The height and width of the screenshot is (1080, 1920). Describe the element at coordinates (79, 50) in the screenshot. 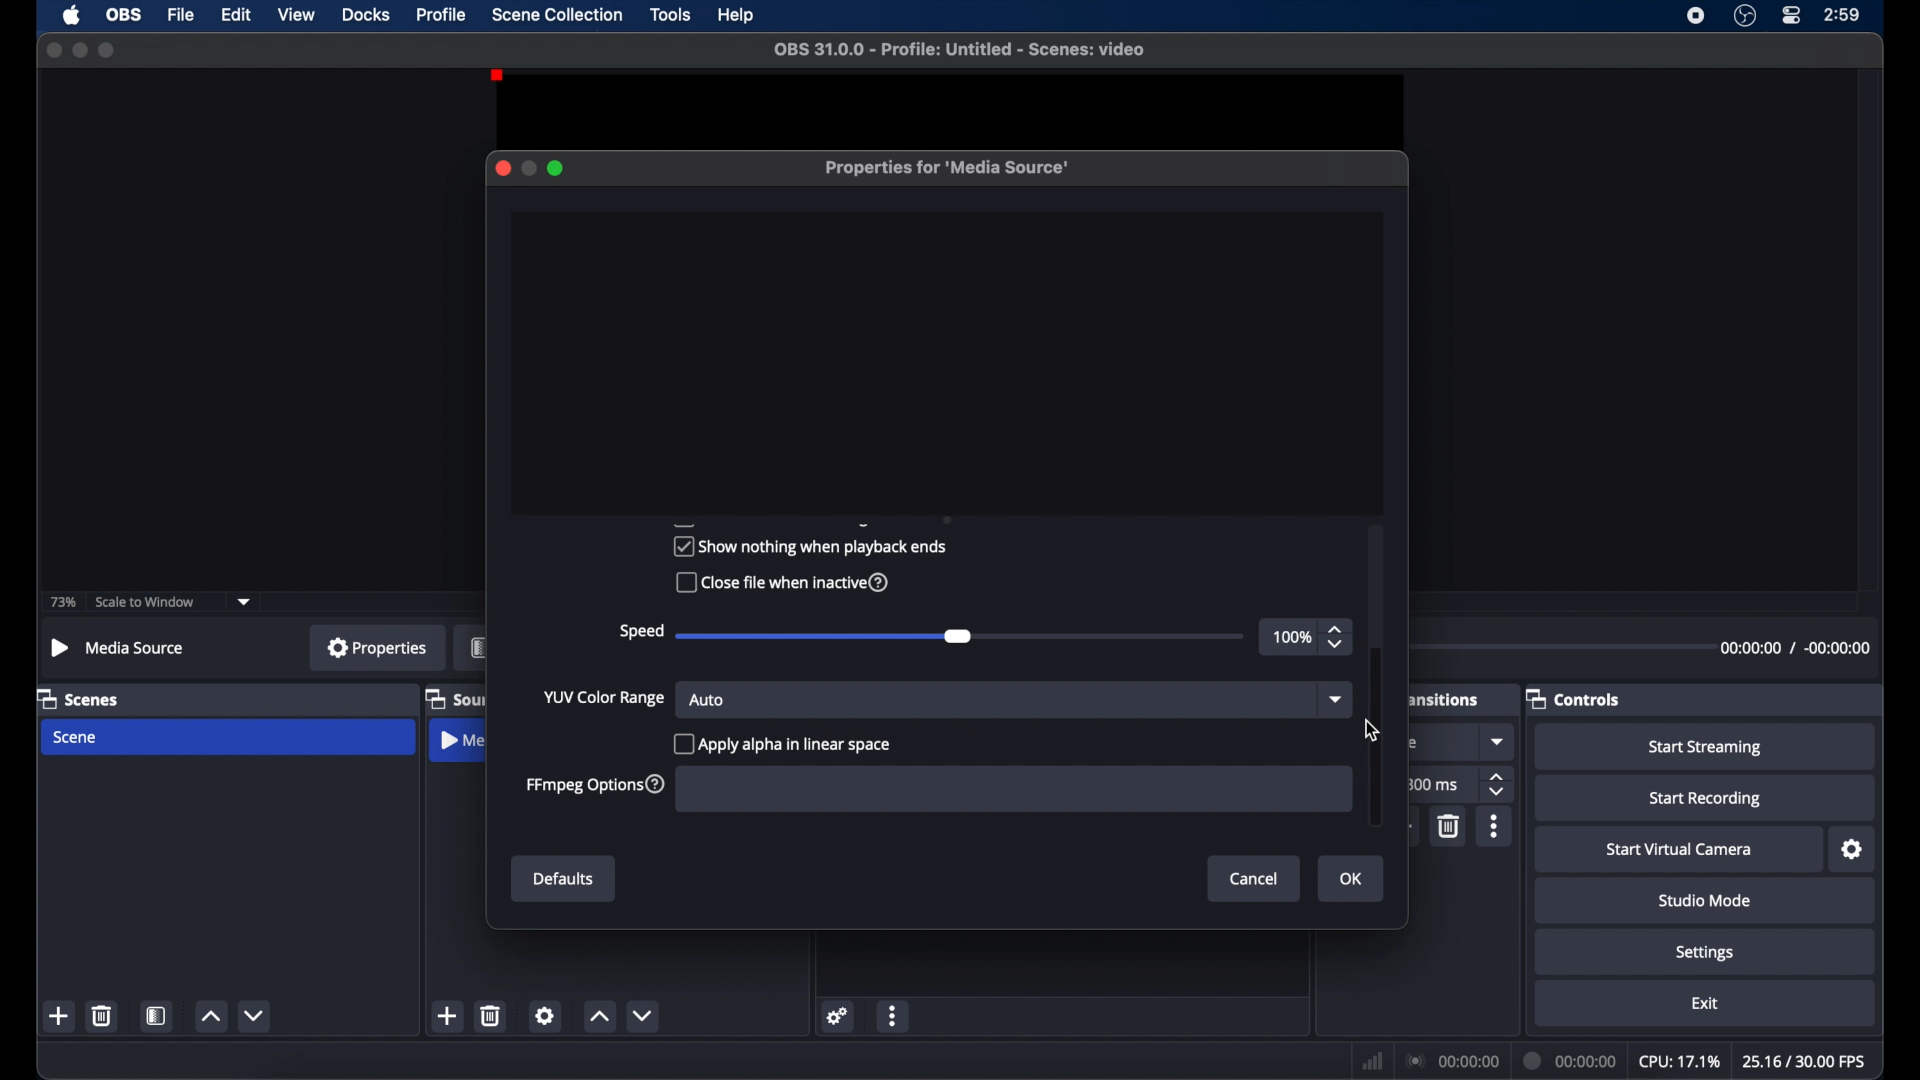

I see `minimize` at that location.